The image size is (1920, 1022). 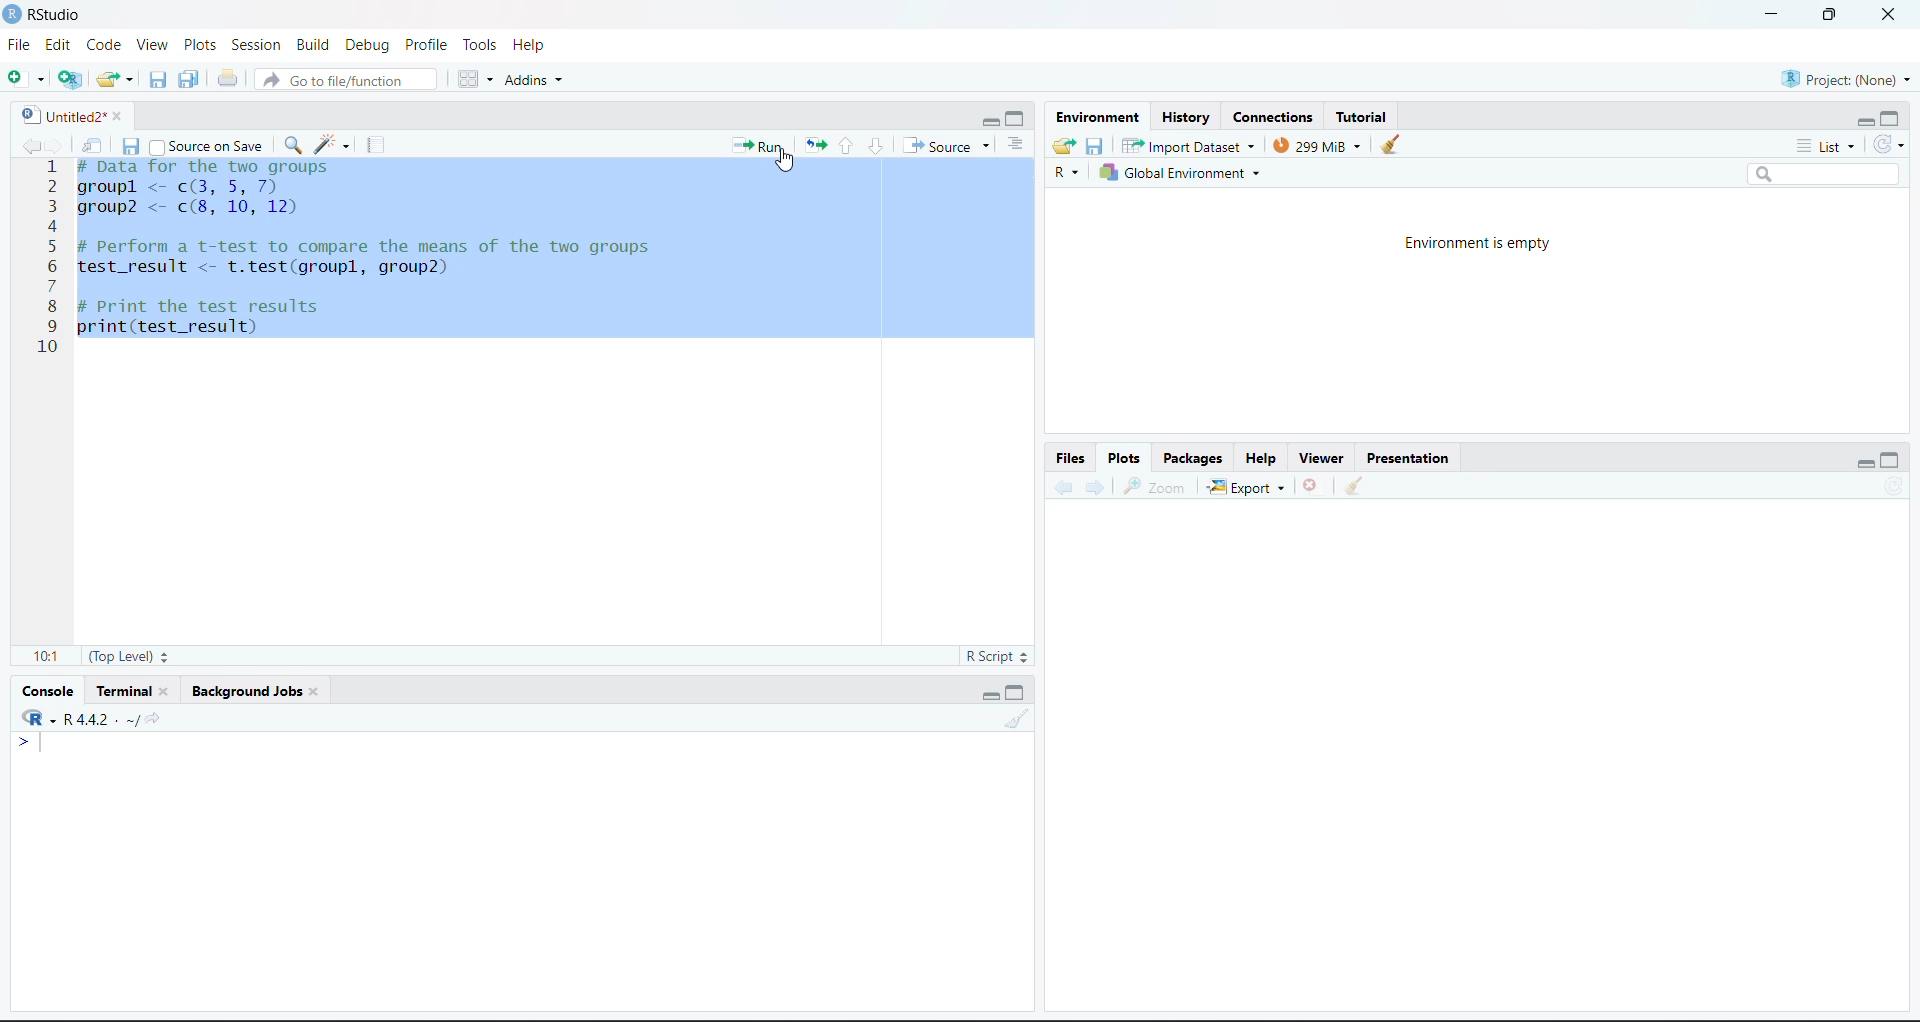 I want to click on Untitled2*, so click(x=60, y=117).